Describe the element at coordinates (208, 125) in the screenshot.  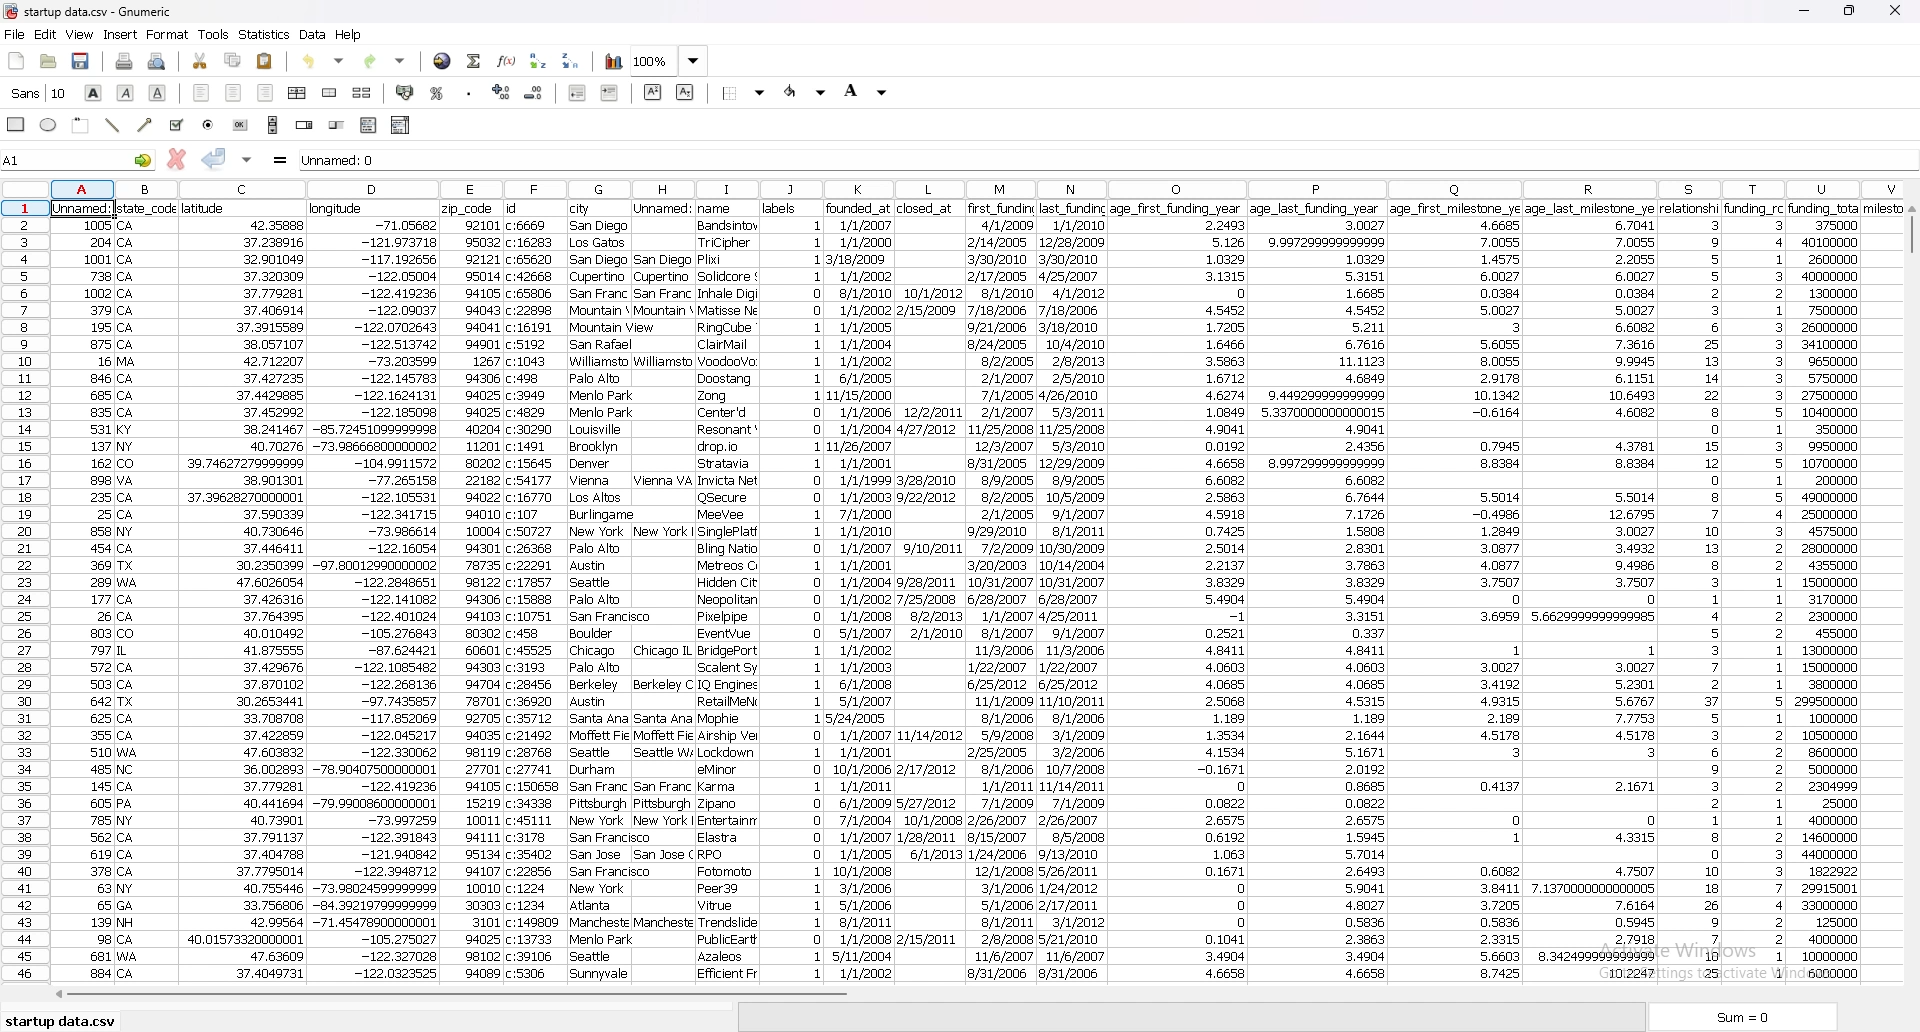
I see `radio button` at that location.